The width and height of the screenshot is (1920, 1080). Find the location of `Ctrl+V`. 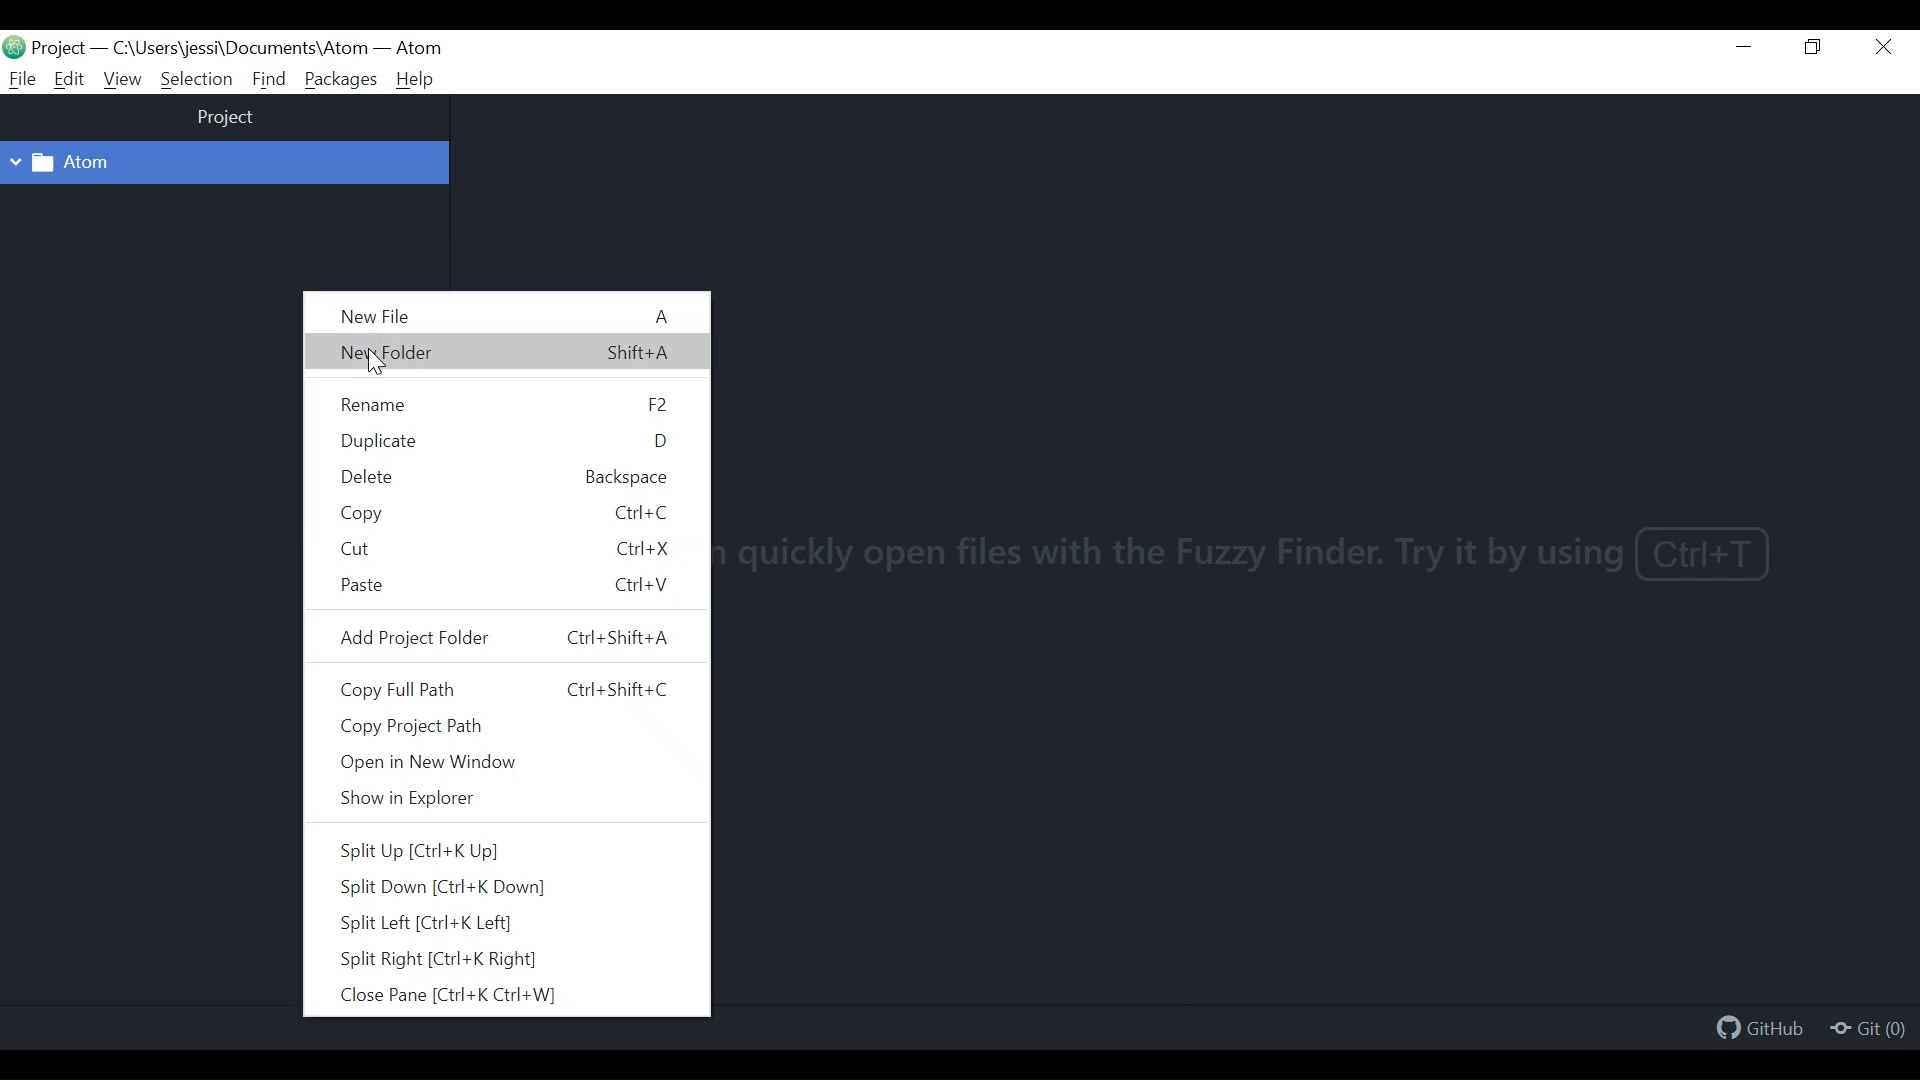

Ctrl+V is located at coordinates (639, 585).